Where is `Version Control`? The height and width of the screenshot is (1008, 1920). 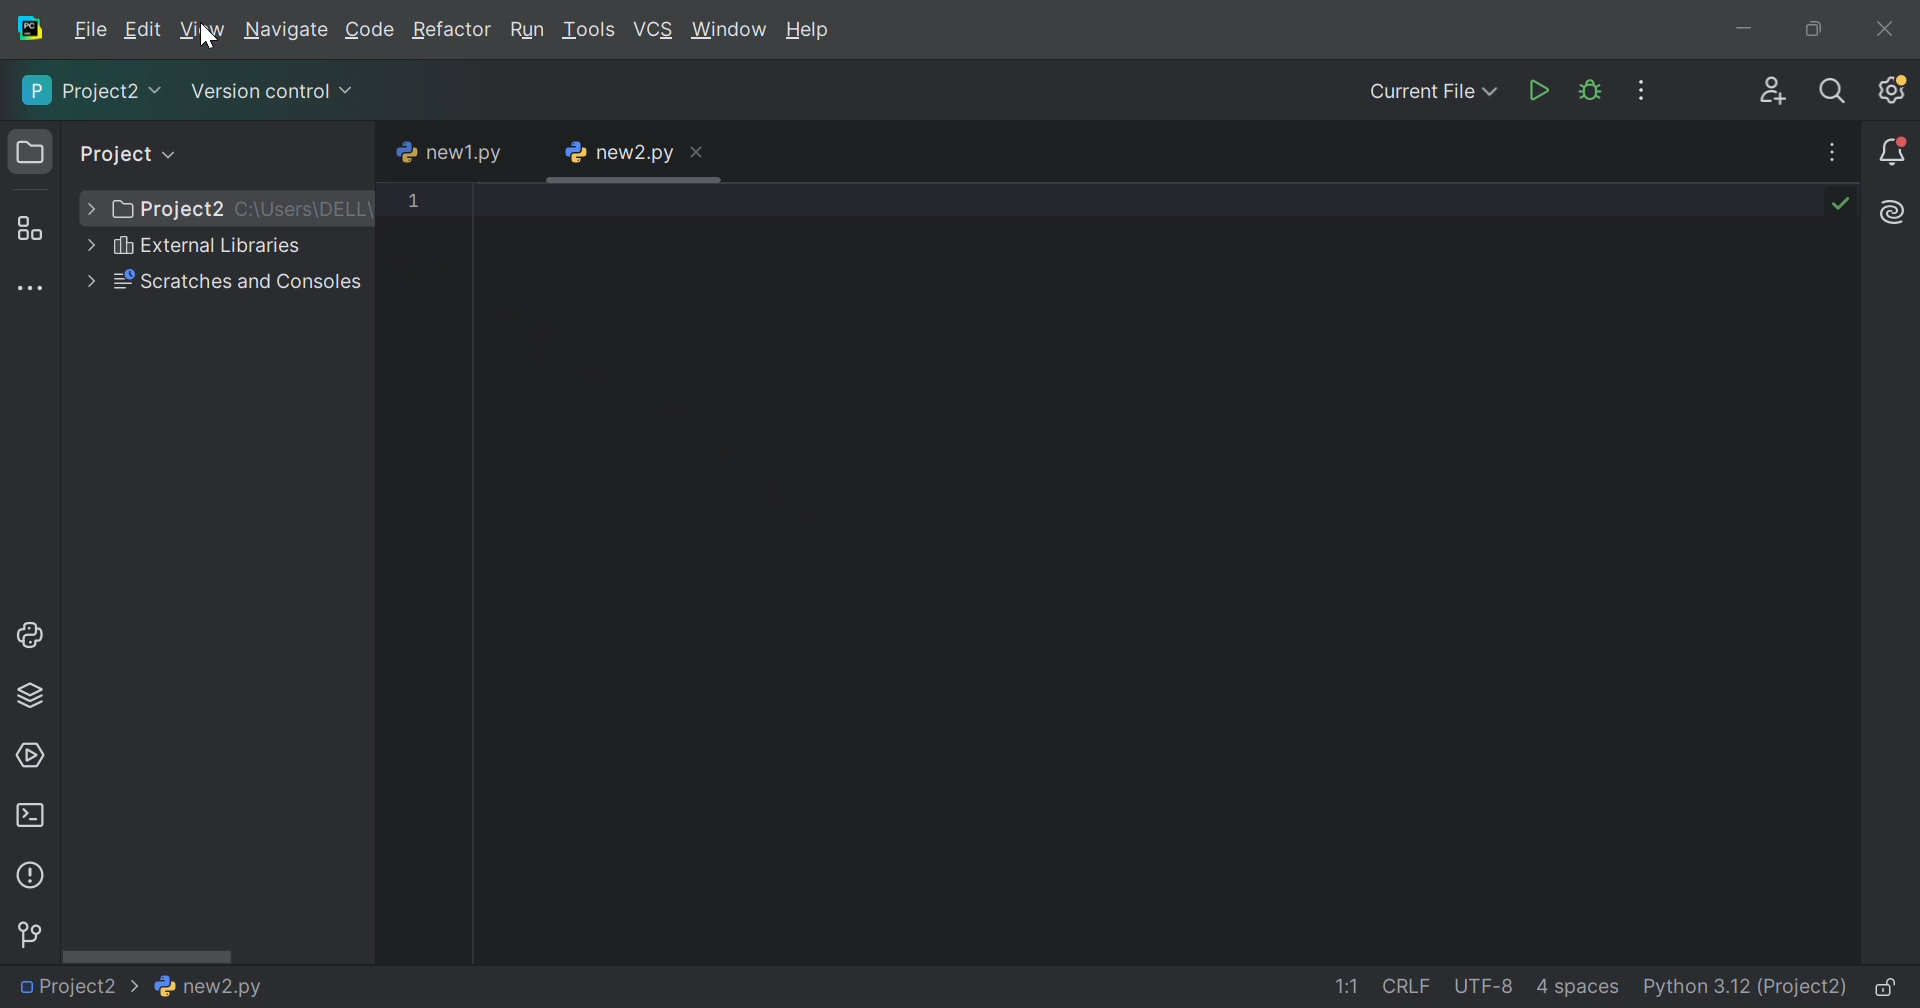 Version Control is located at coordinates (269, 90).